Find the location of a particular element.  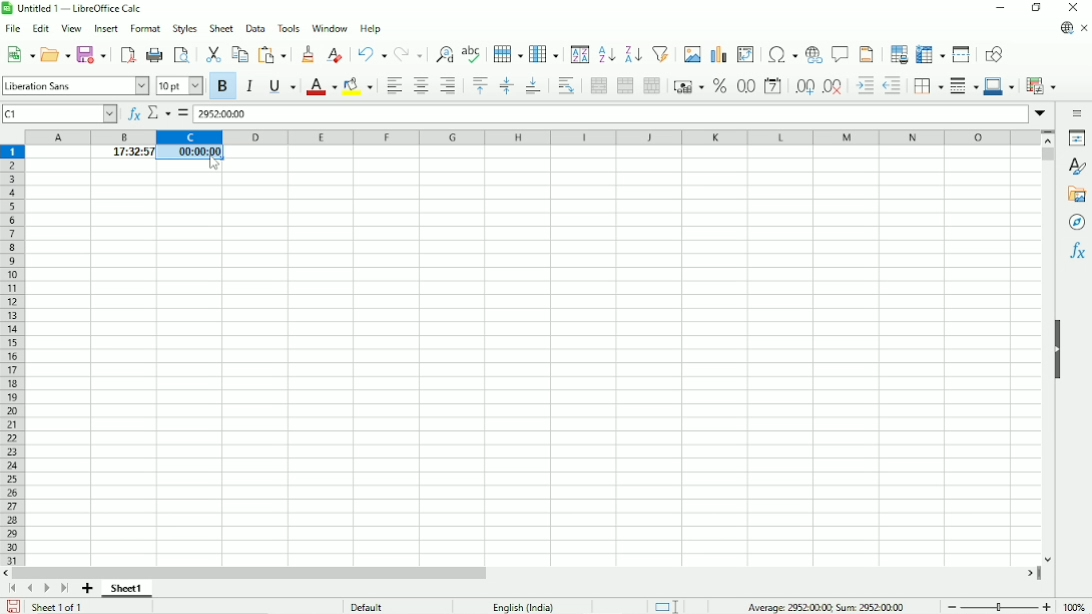

Scroll to next sheet is located at coordinates (47, 589).